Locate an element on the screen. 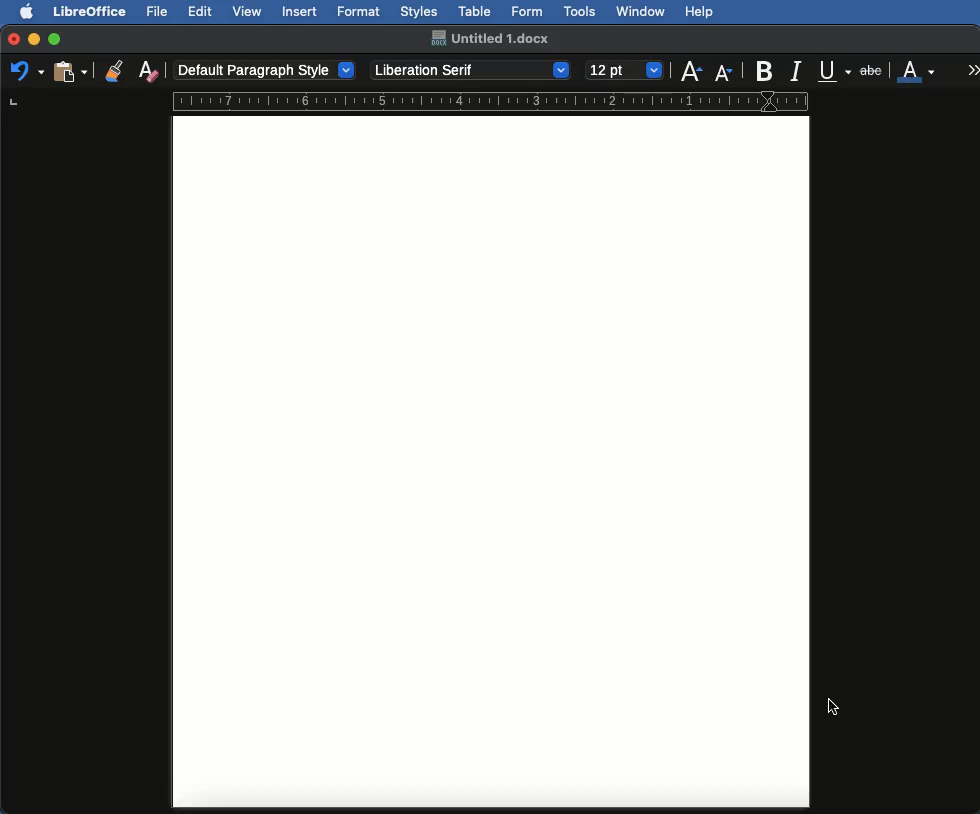  Ruler is located at coordinates (504, 100).